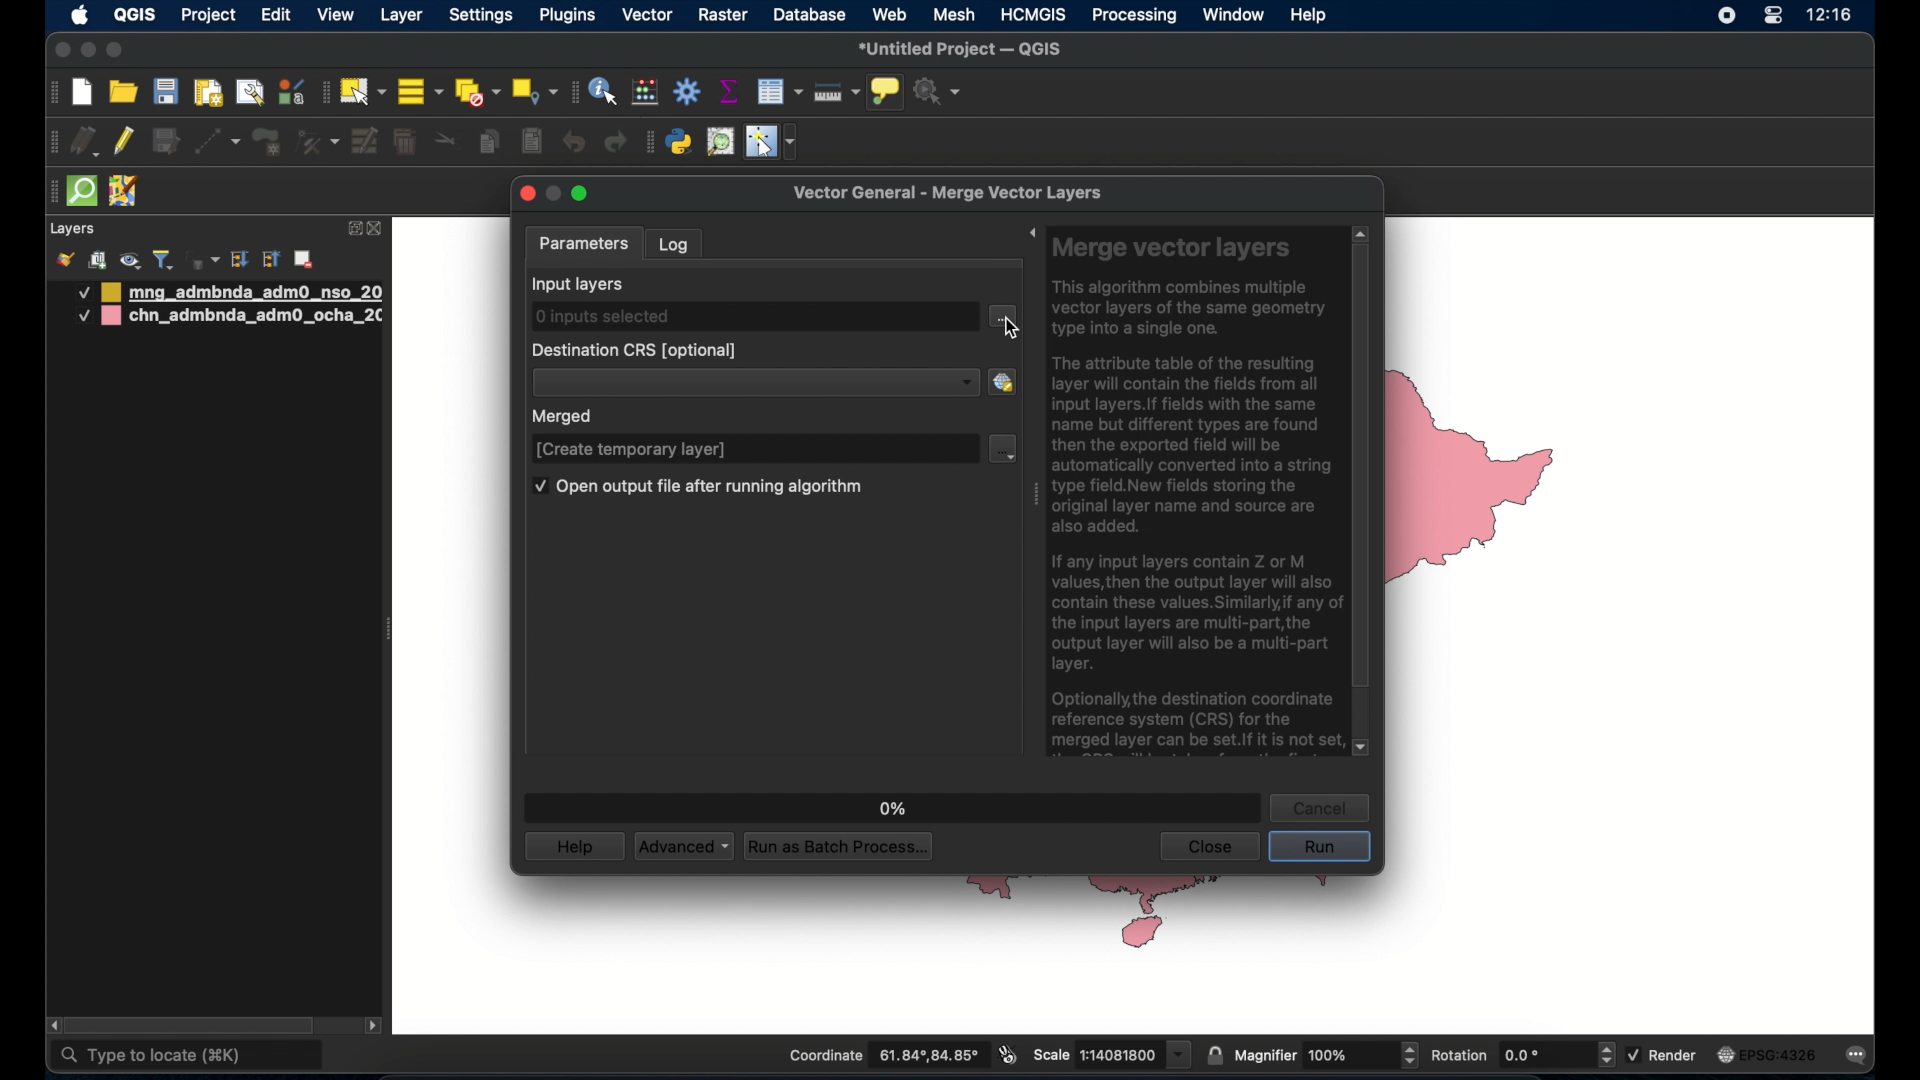 Image resolution: width=1920 pixels, height=1080 pixels. I want to click on vector general - merge vector layers, so click(954, 193).